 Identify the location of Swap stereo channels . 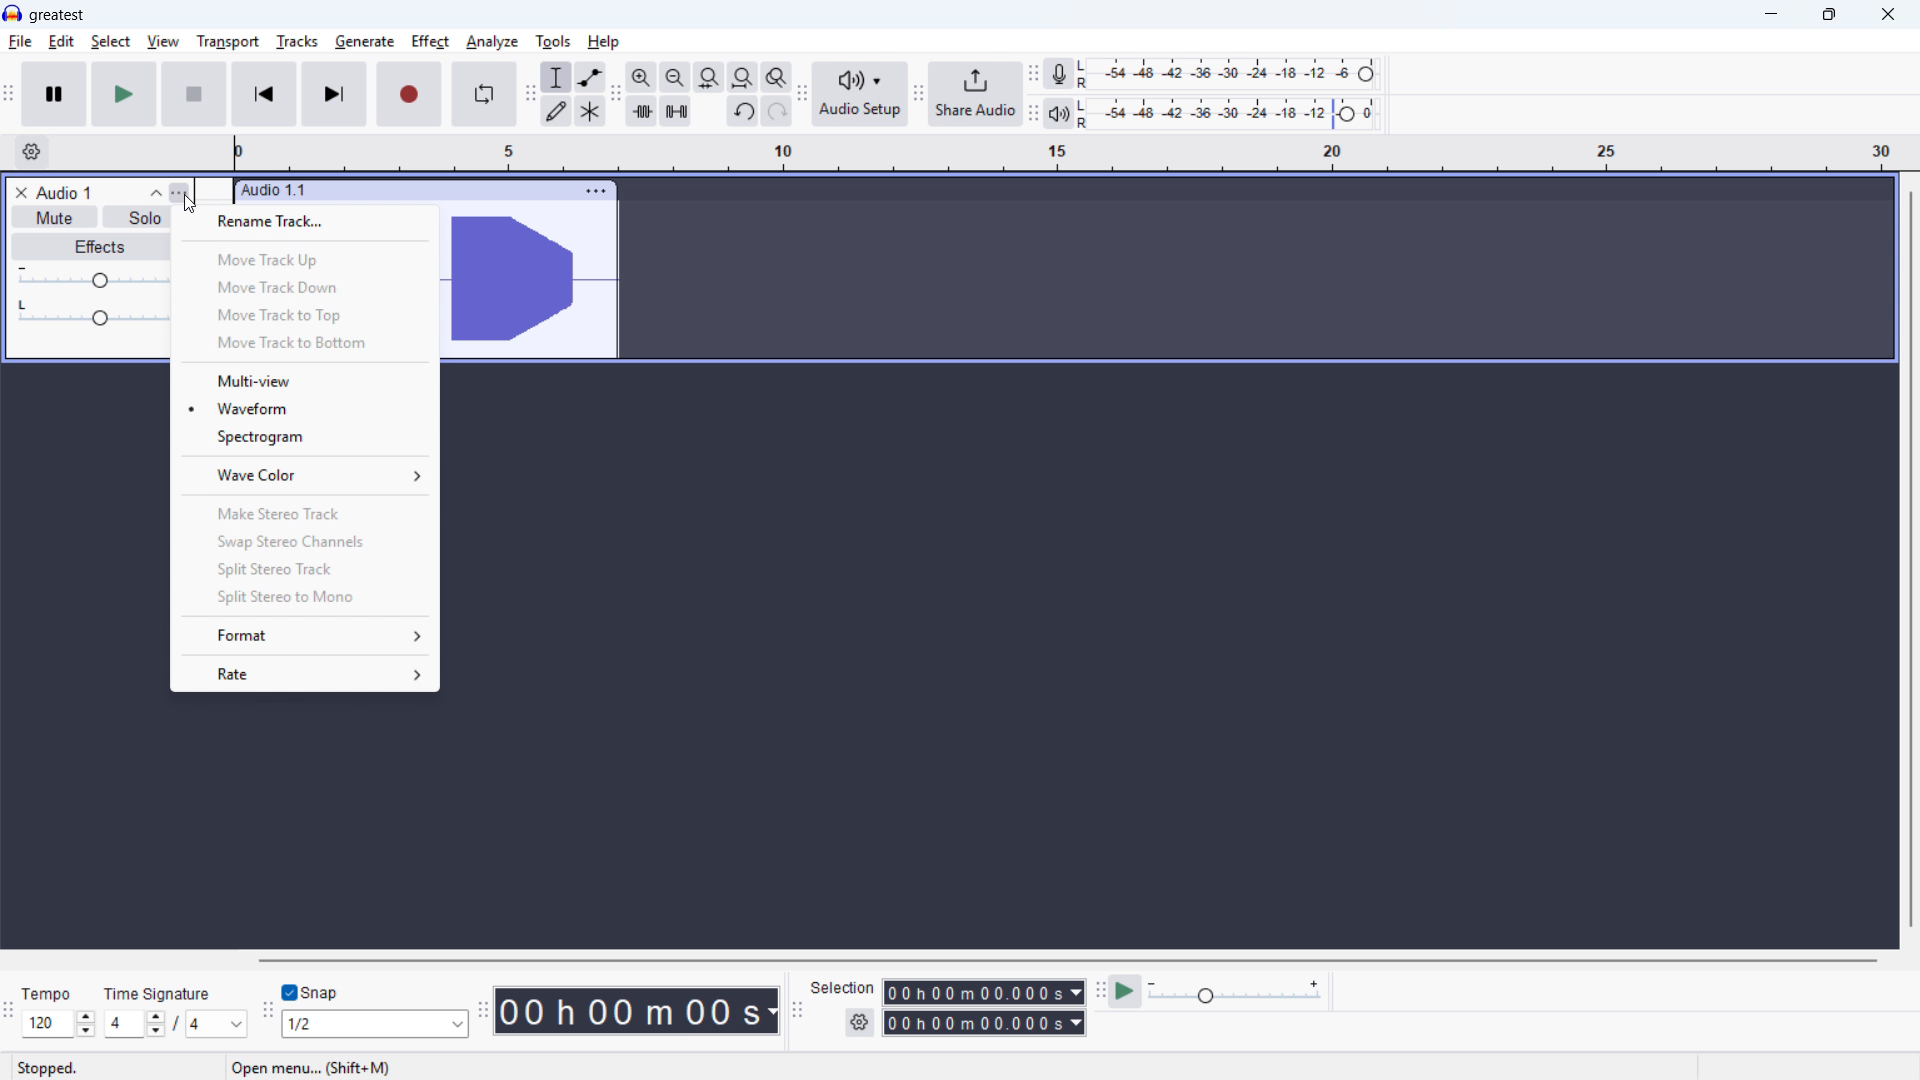
(306, 540).